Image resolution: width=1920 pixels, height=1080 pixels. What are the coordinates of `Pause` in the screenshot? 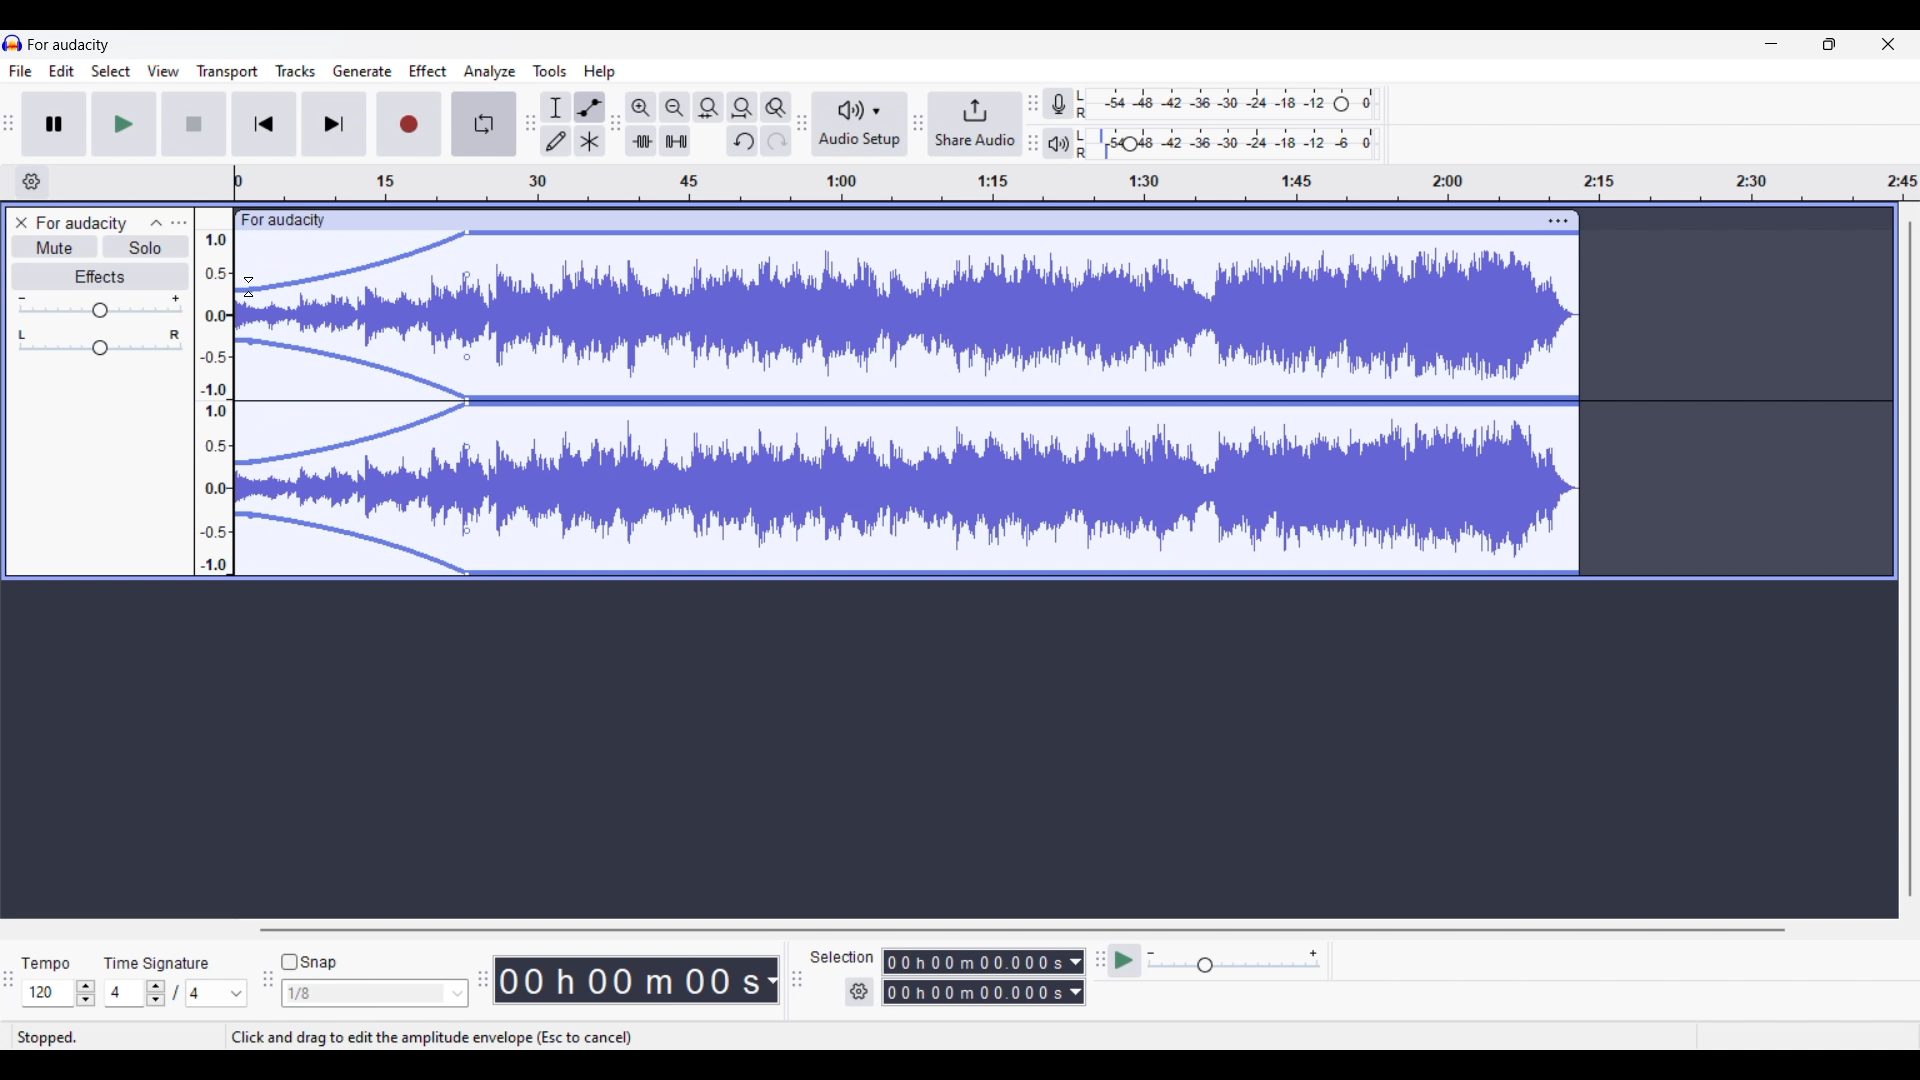 It's located at (54, 124).